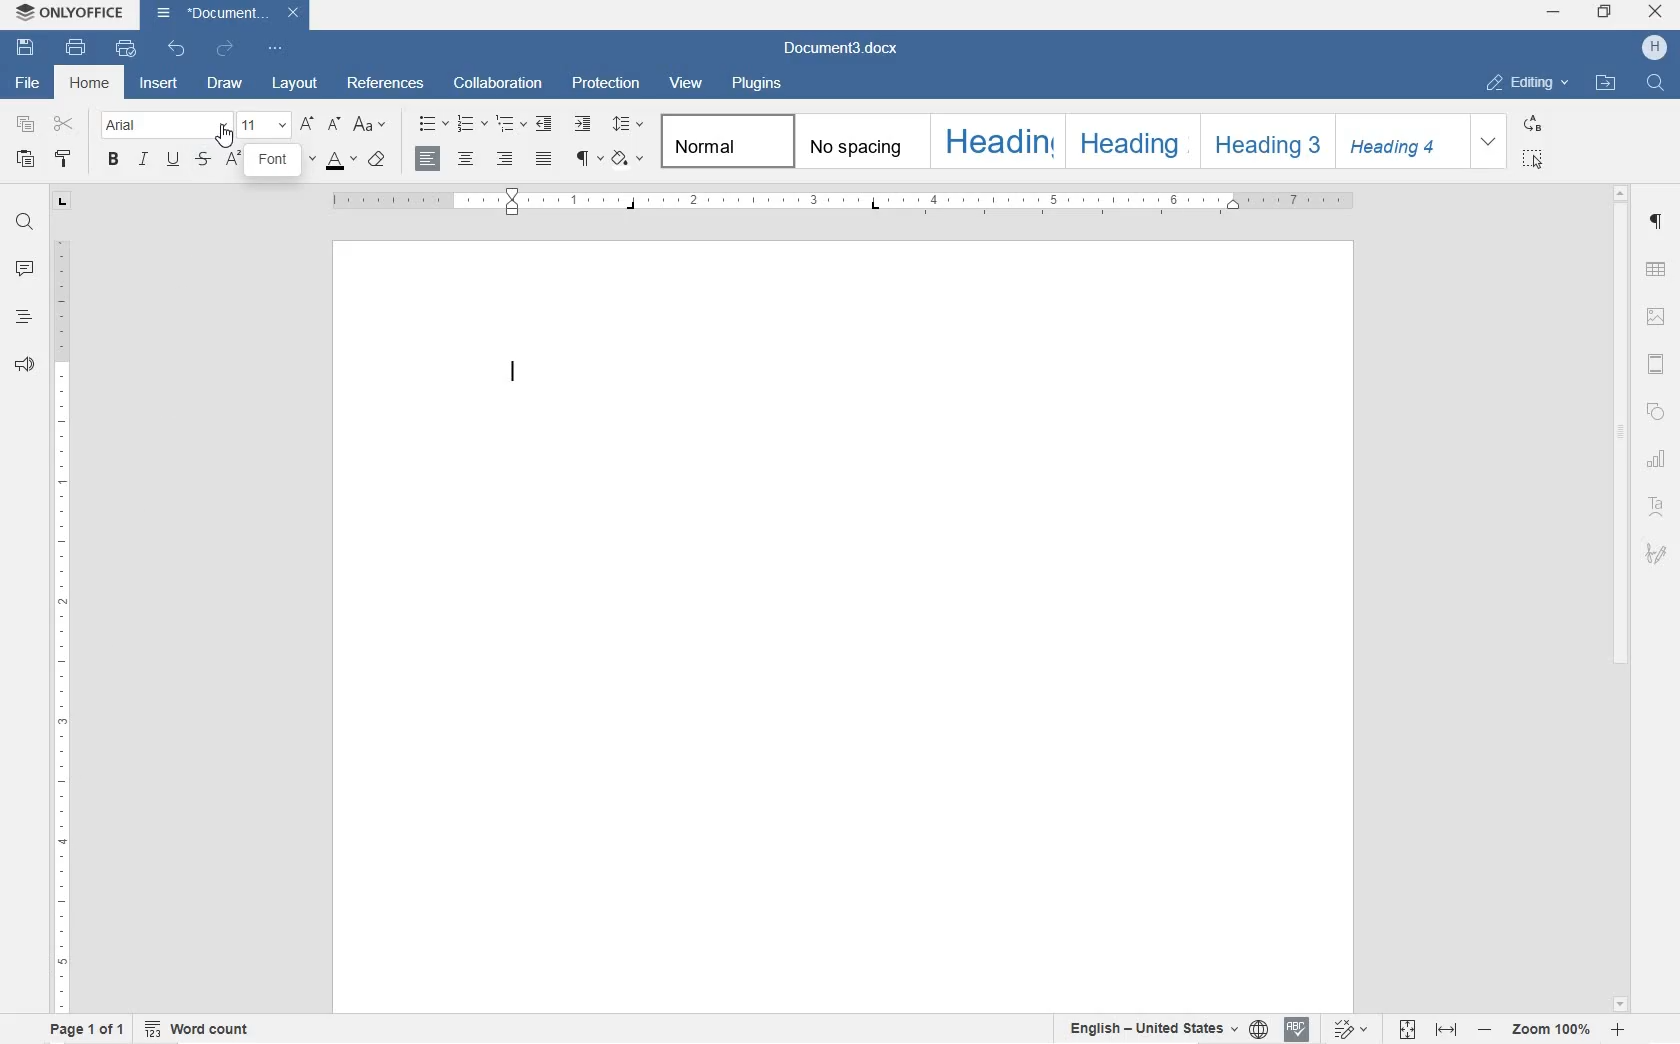 The width and height of the screenshot is (1680, 1044). Describe the element at coordinates (227, 136) in the screenshot. I see `cursor` at that location.